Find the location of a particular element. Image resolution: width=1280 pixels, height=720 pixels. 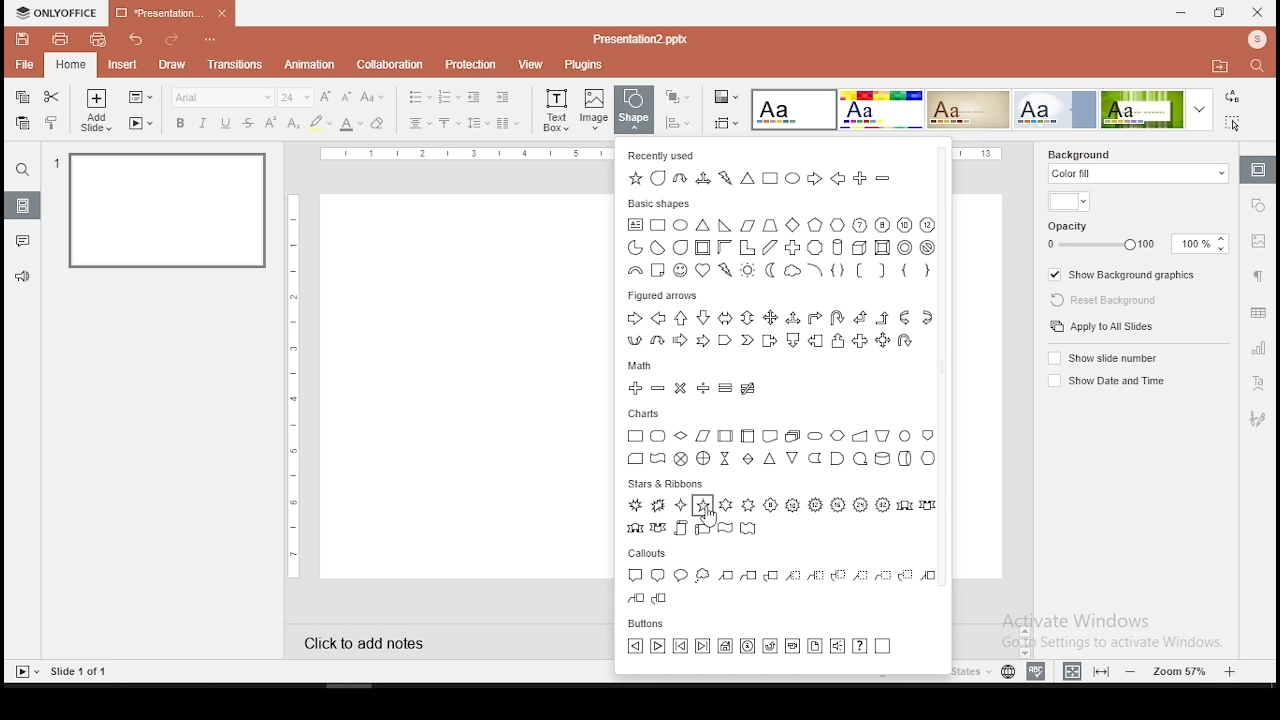

 is located at coordinates (1256, 419).